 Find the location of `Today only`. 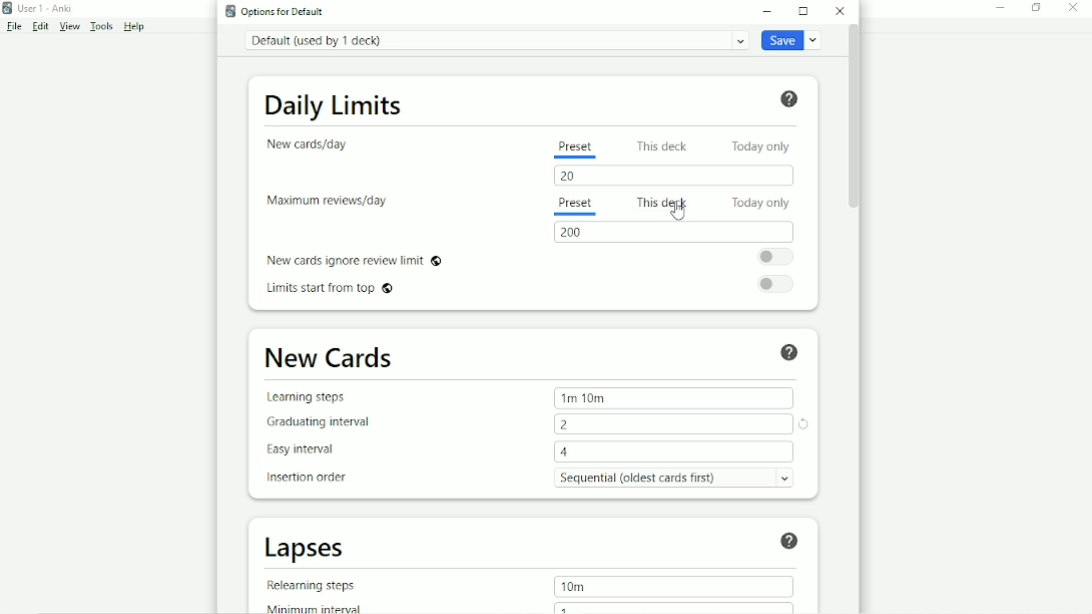

Today only is located at coordinates (765, 145).